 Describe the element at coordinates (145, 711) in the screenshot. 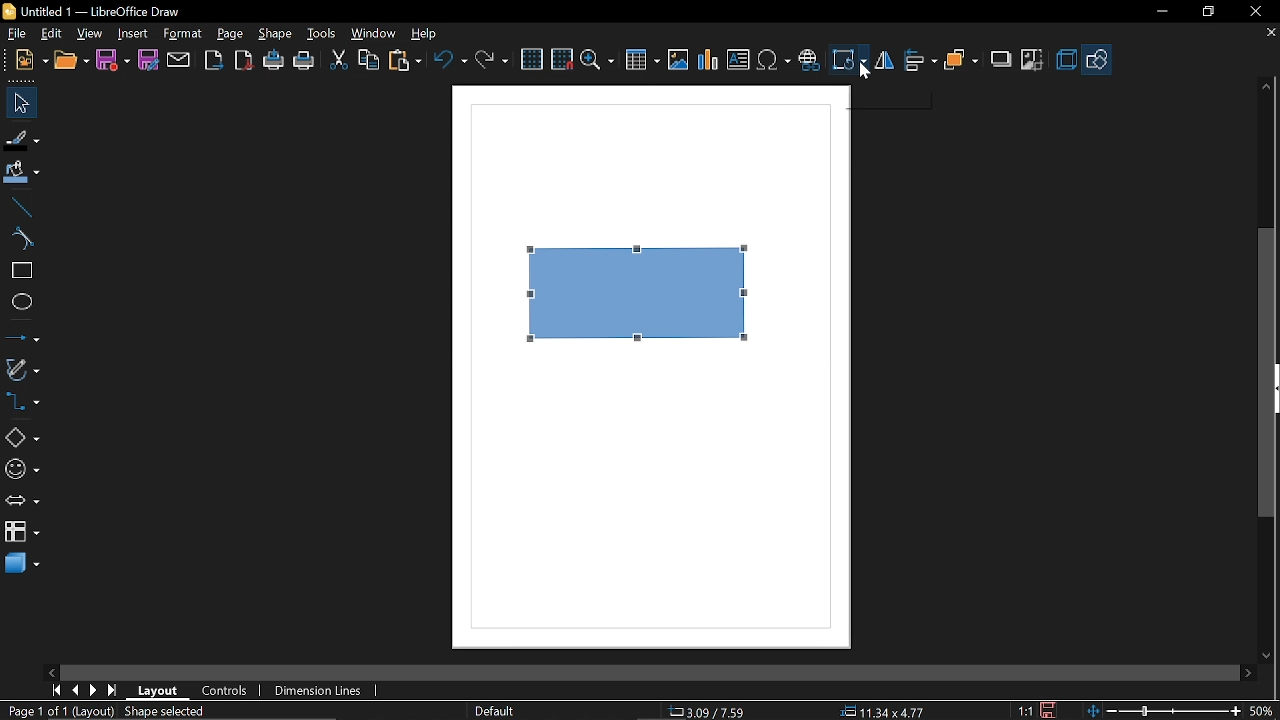

I see `(Layout) Shape selected` at that location.